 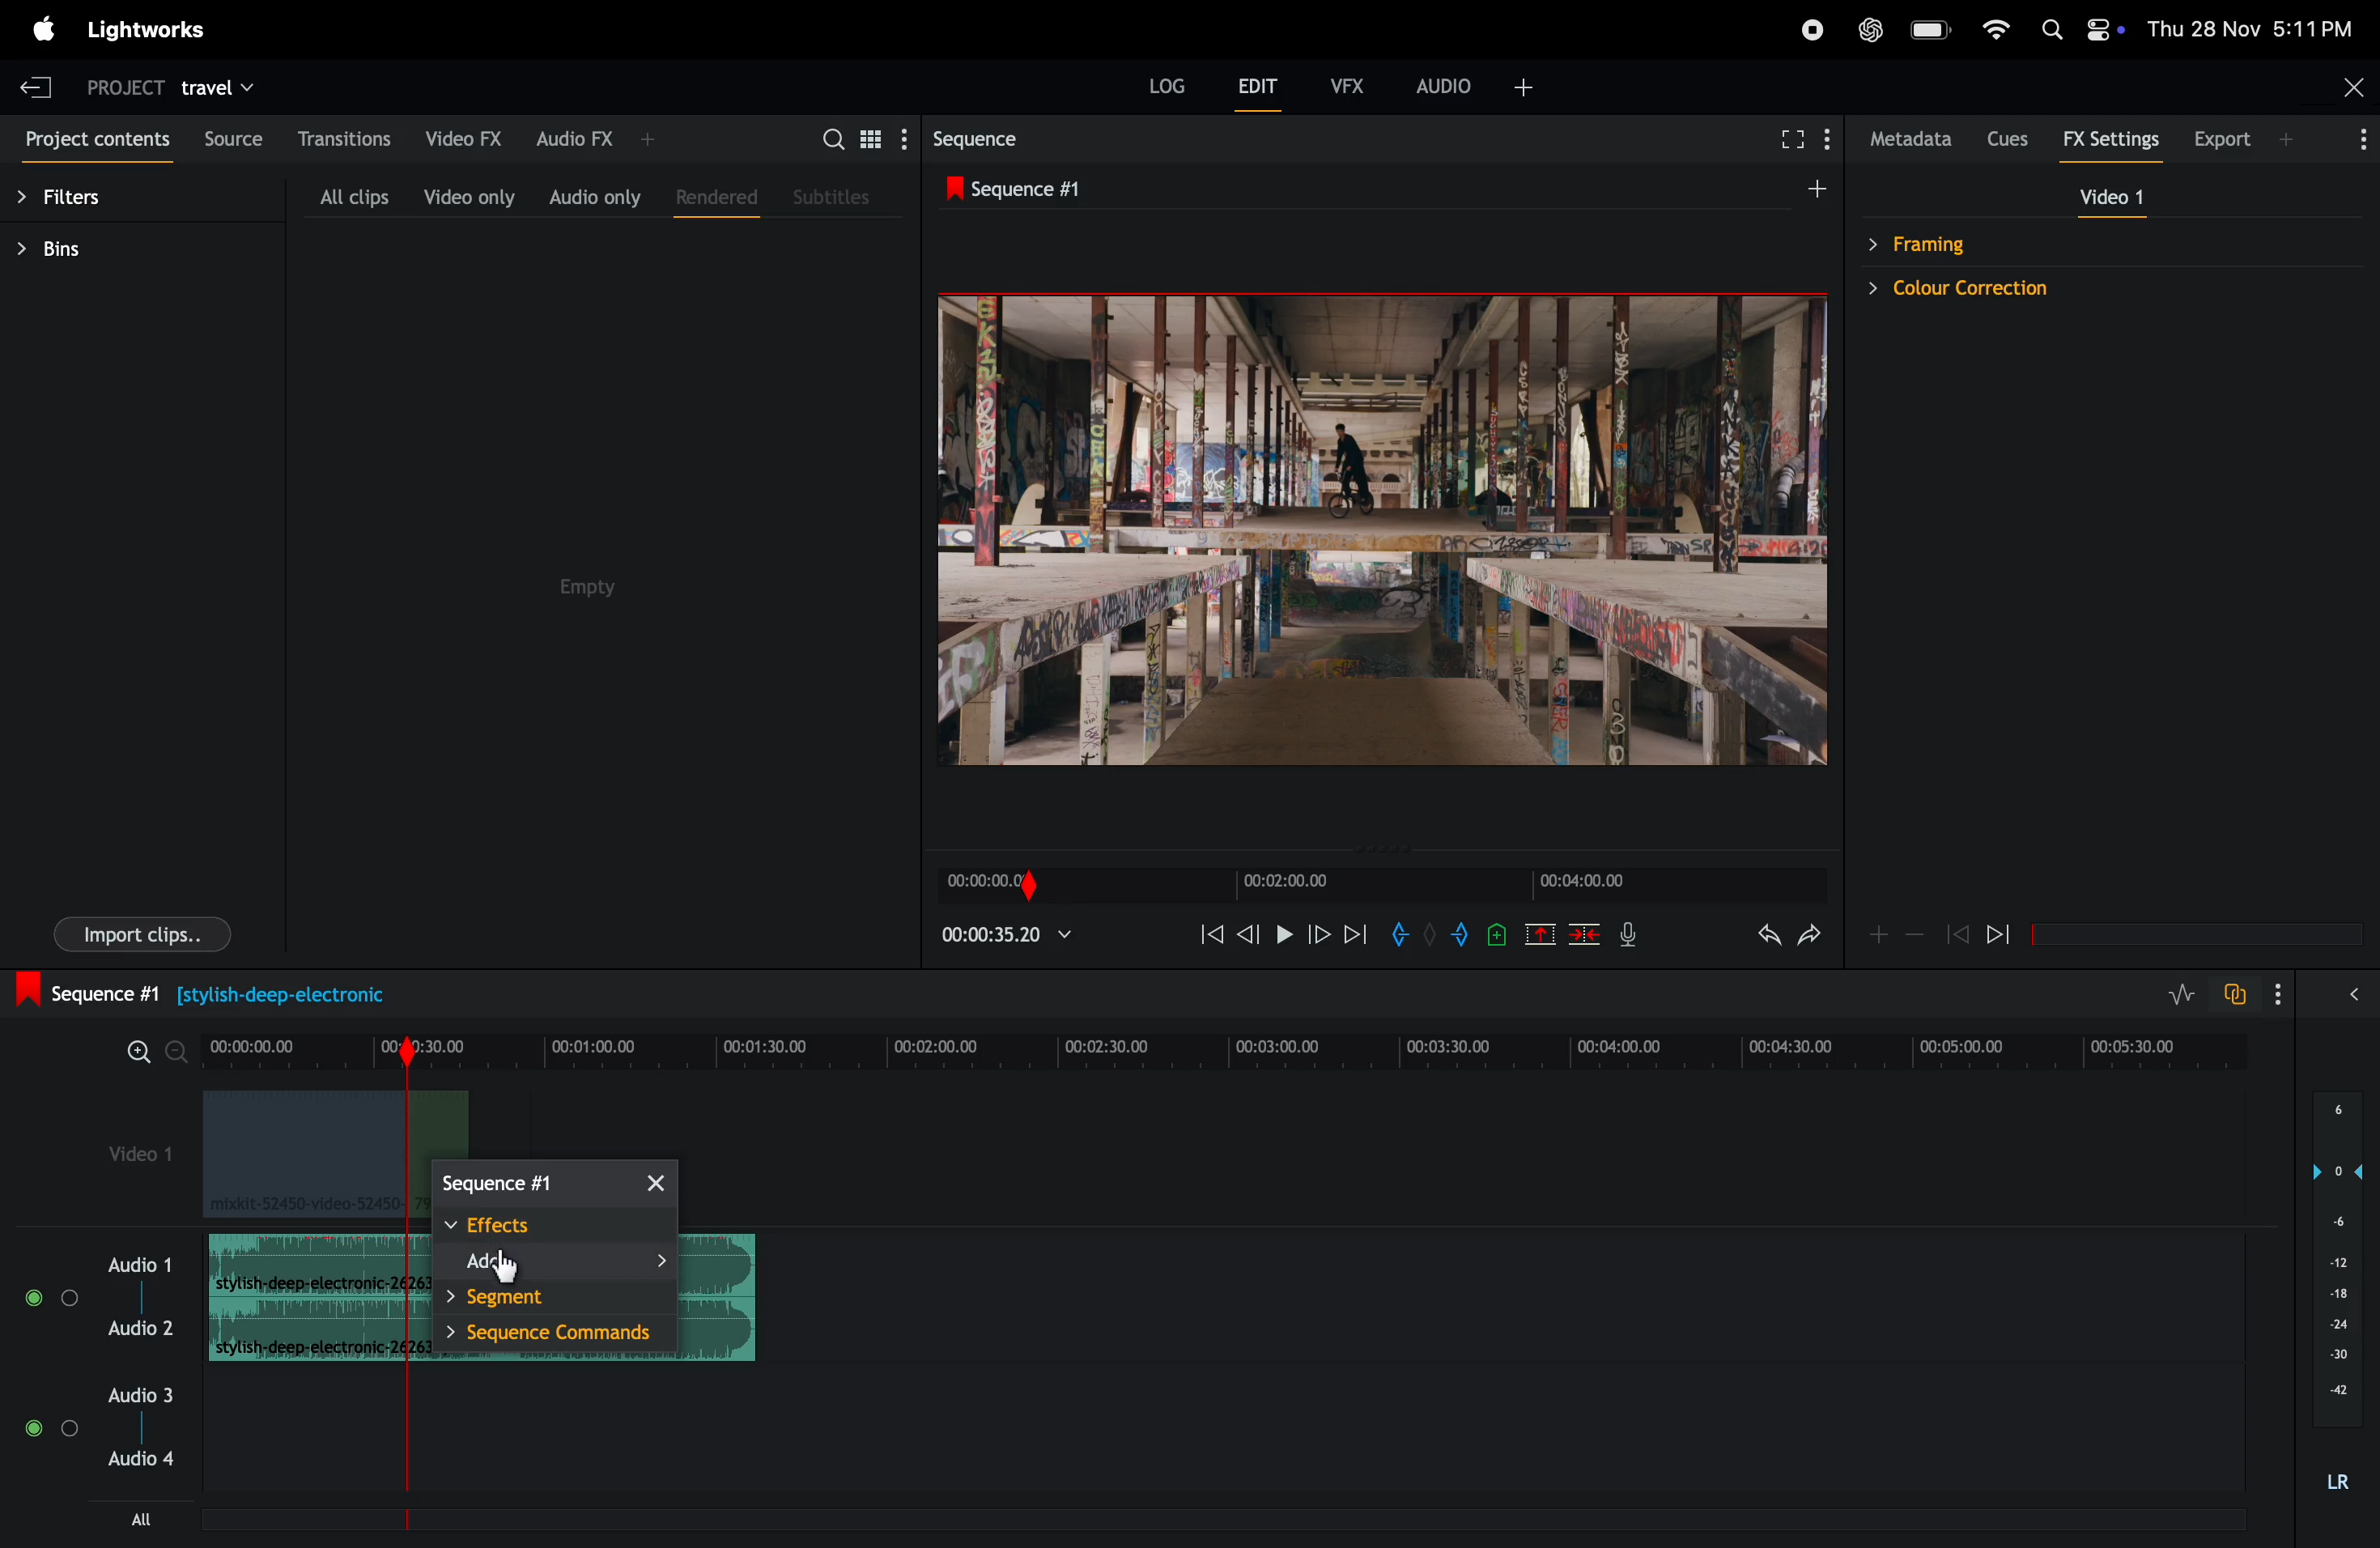 What do you see at coordinates (1635, 937) in the screenshot?
I see `mic` at bounding box center [1635, 937].